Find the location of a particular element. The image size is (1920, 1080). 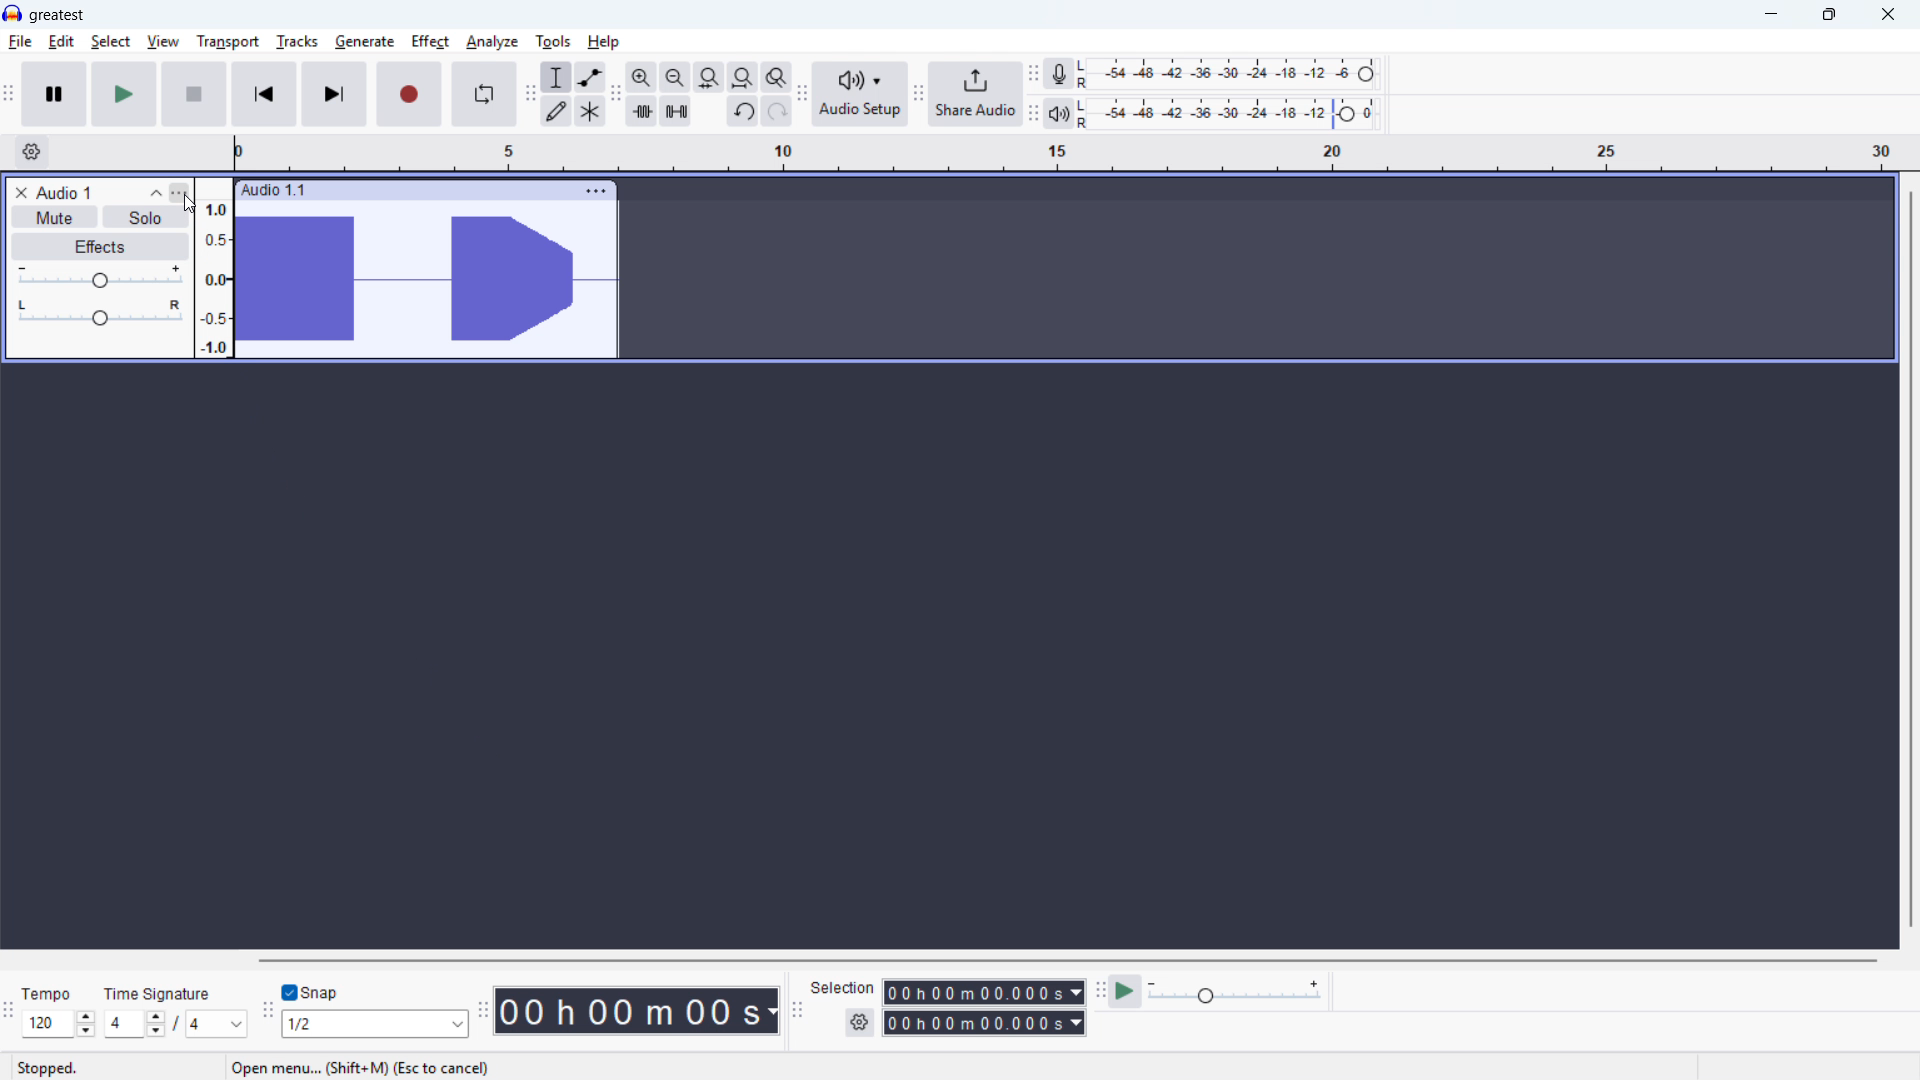

Generate  is located at coordinates (364, 42).